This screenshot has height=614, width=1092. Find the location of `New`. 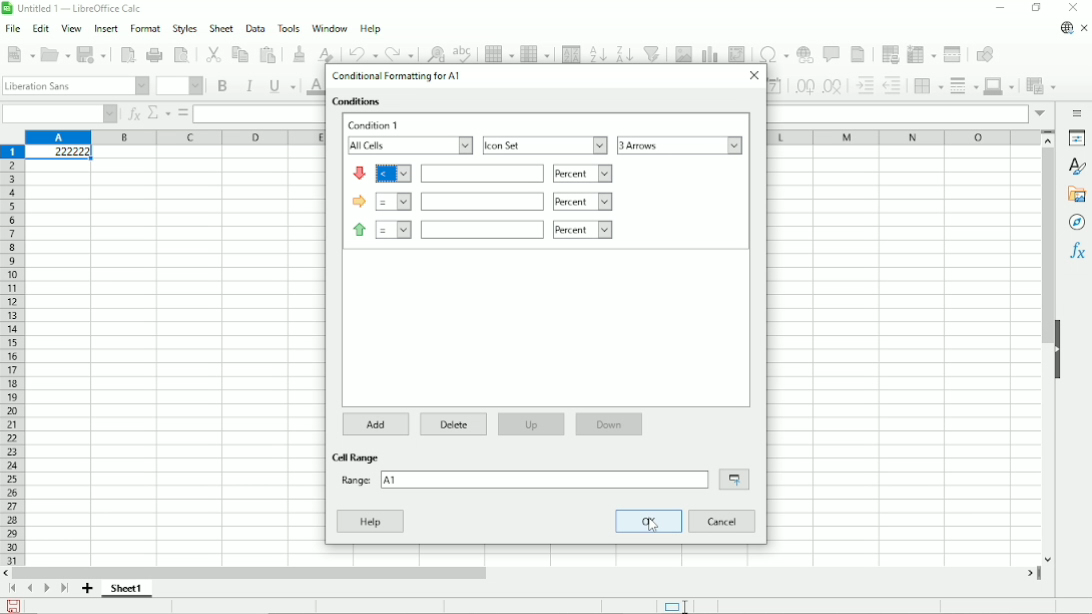

New is located at coordinates (21, 53).